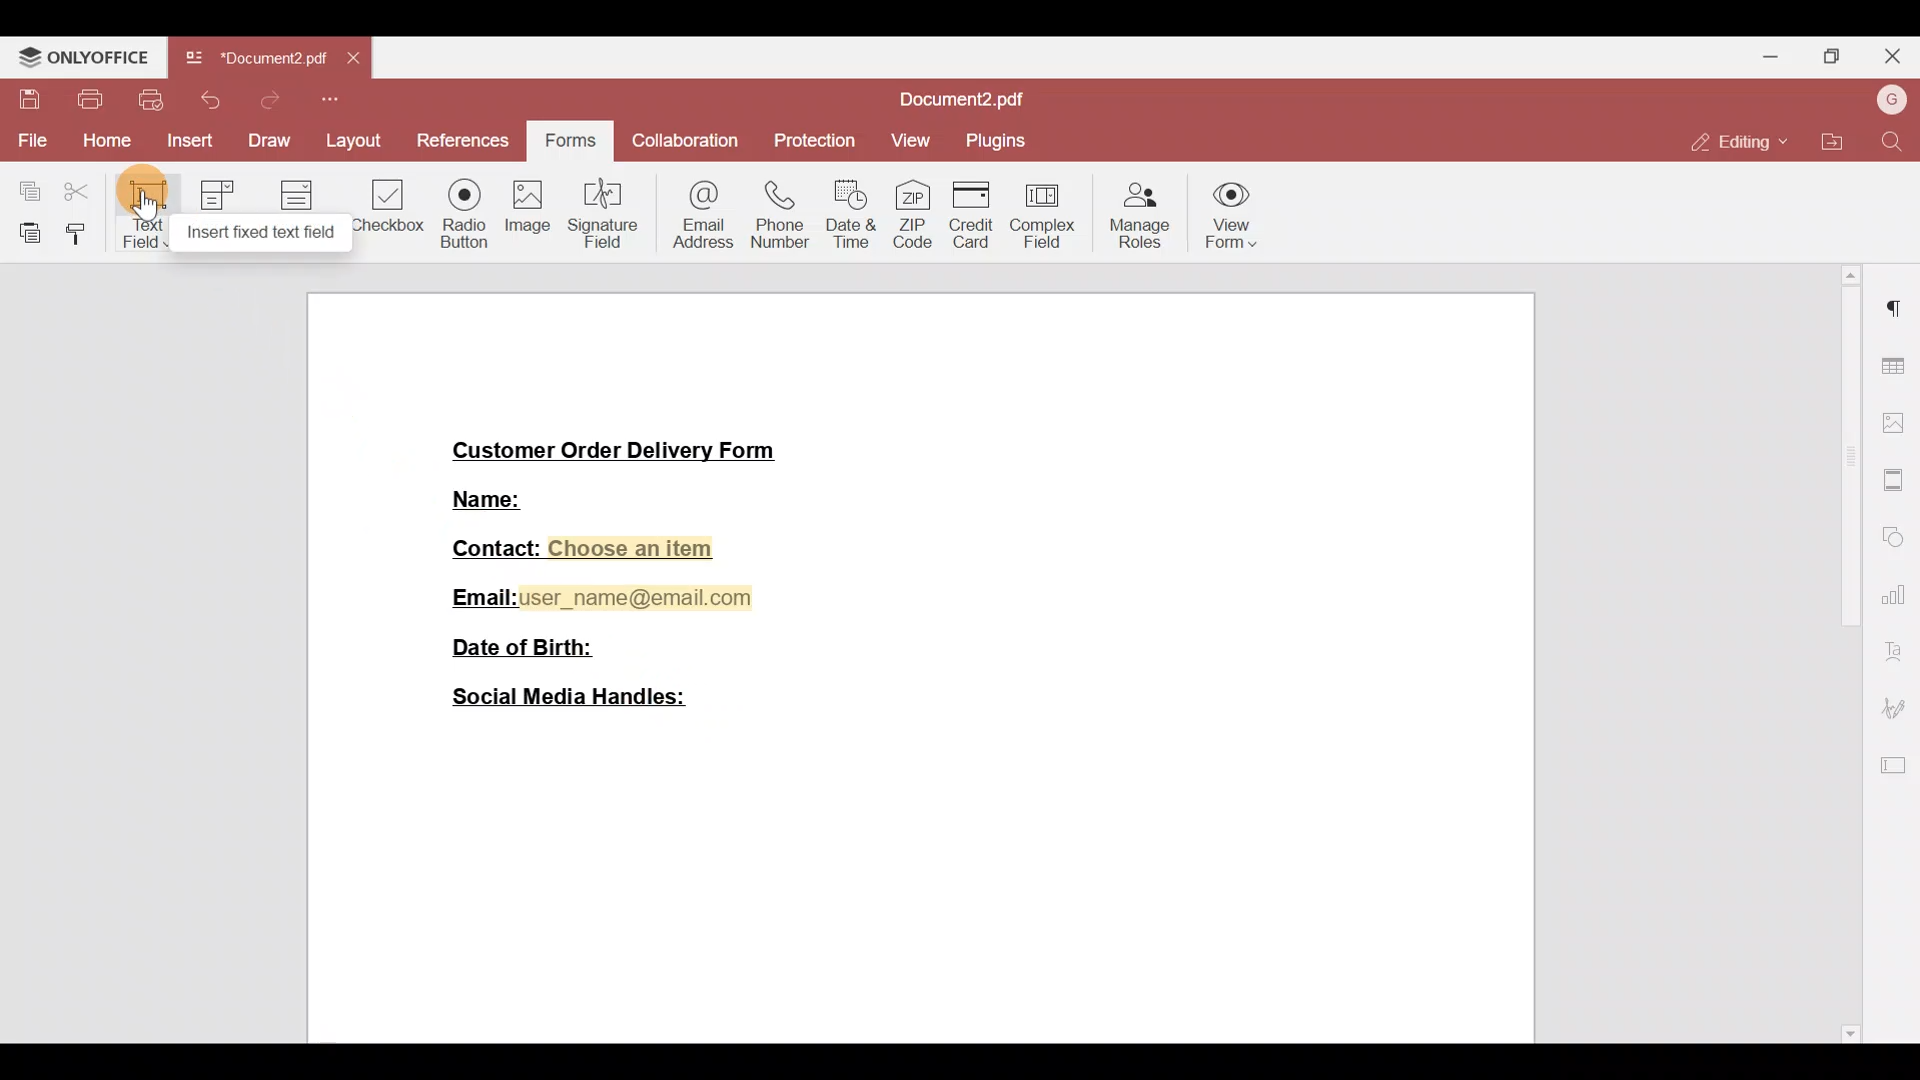 This screenshot has width=1920, height=1080. What do you see at coordinates (22, 233) in the screenshot?
I see `Paste` at bounding box center [22, 233].